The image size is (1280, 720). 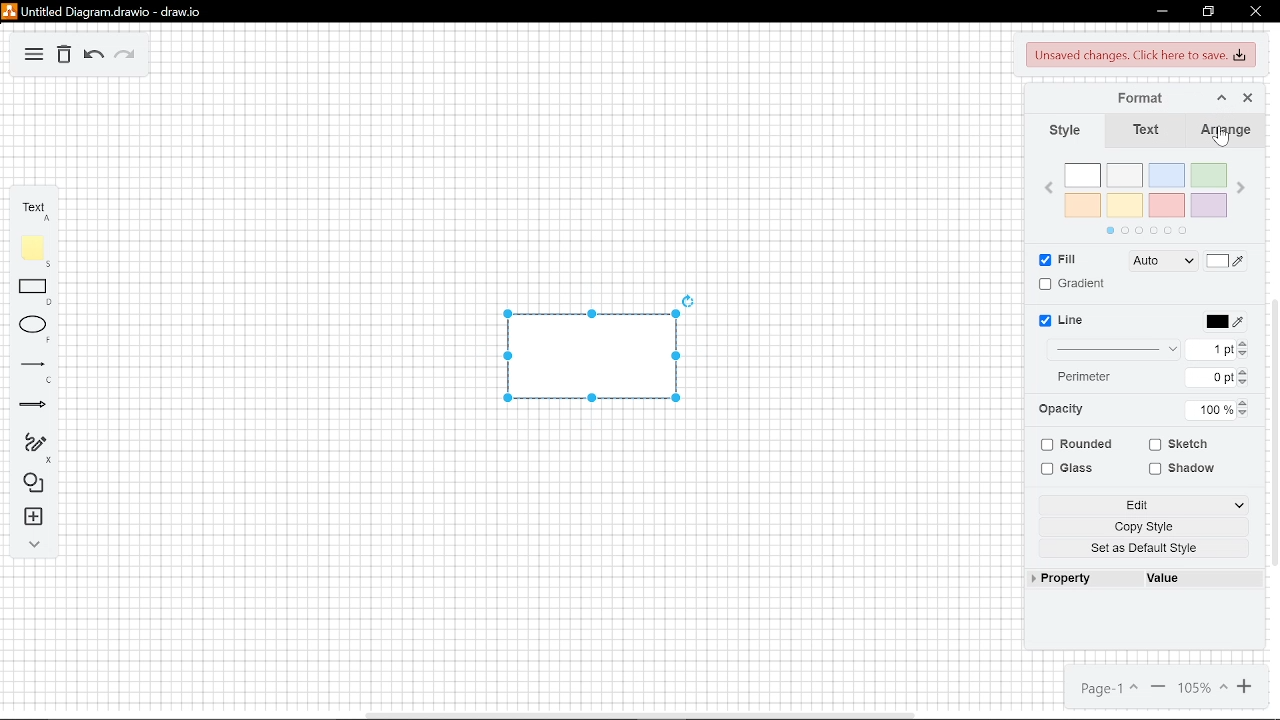 I want to click on text, so click(x=38, y=213).